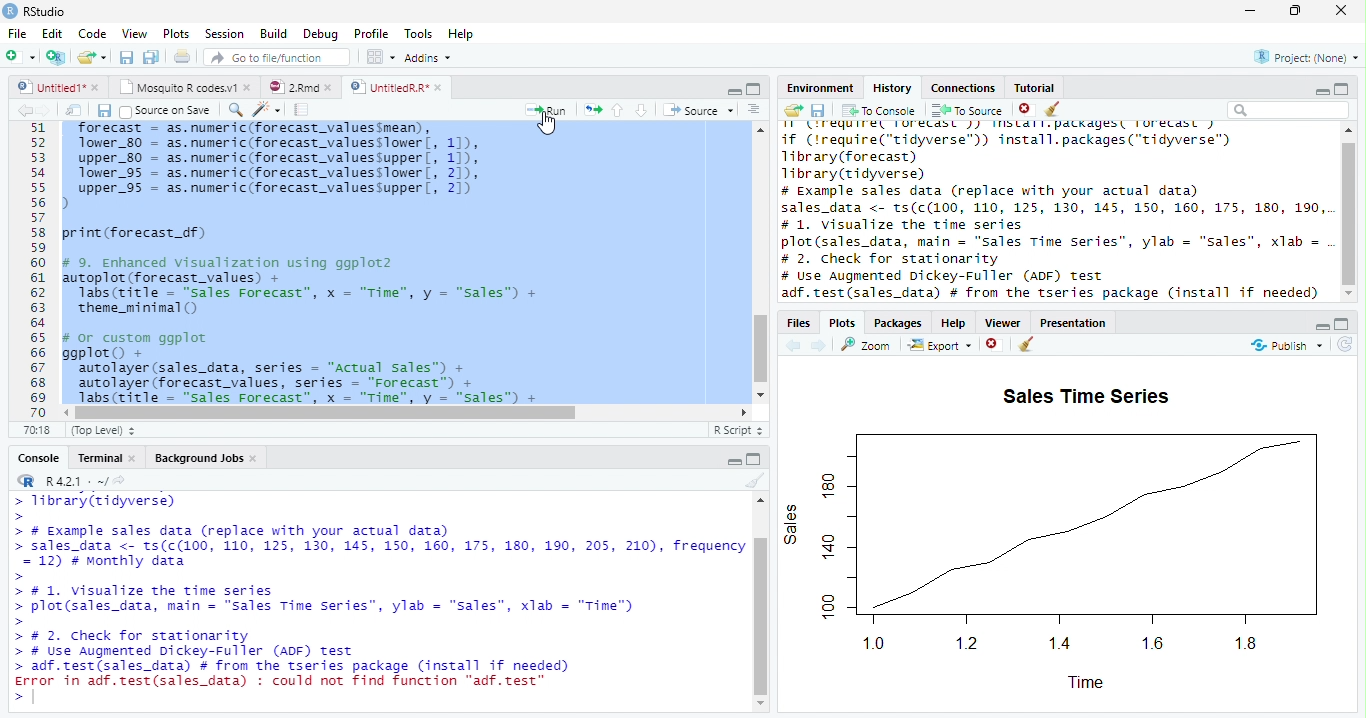  Describe the element at coordinates (53, 33) in the screenshot. I see `Edit` at that location.